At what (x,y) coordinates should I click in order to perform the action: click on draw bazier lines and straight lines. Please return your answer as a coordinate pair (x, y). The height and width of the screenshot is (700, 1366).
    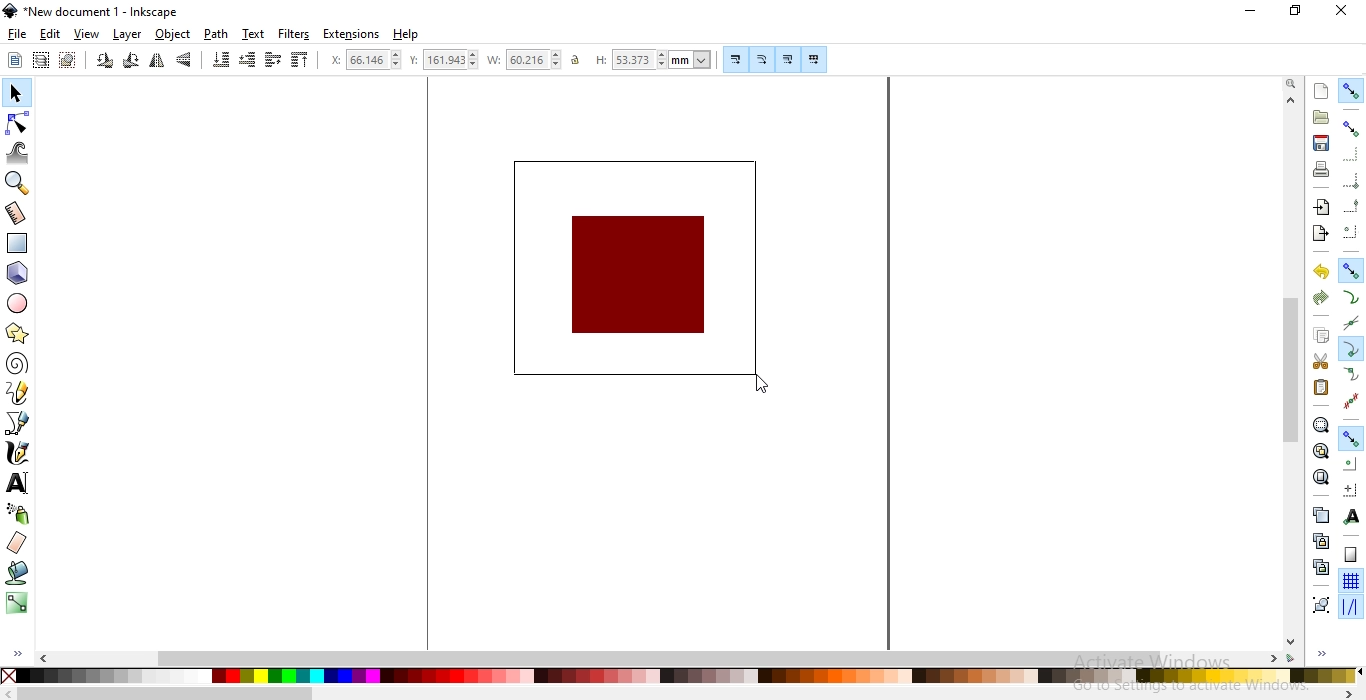
    Looking at the image, I should click on (18, 423).